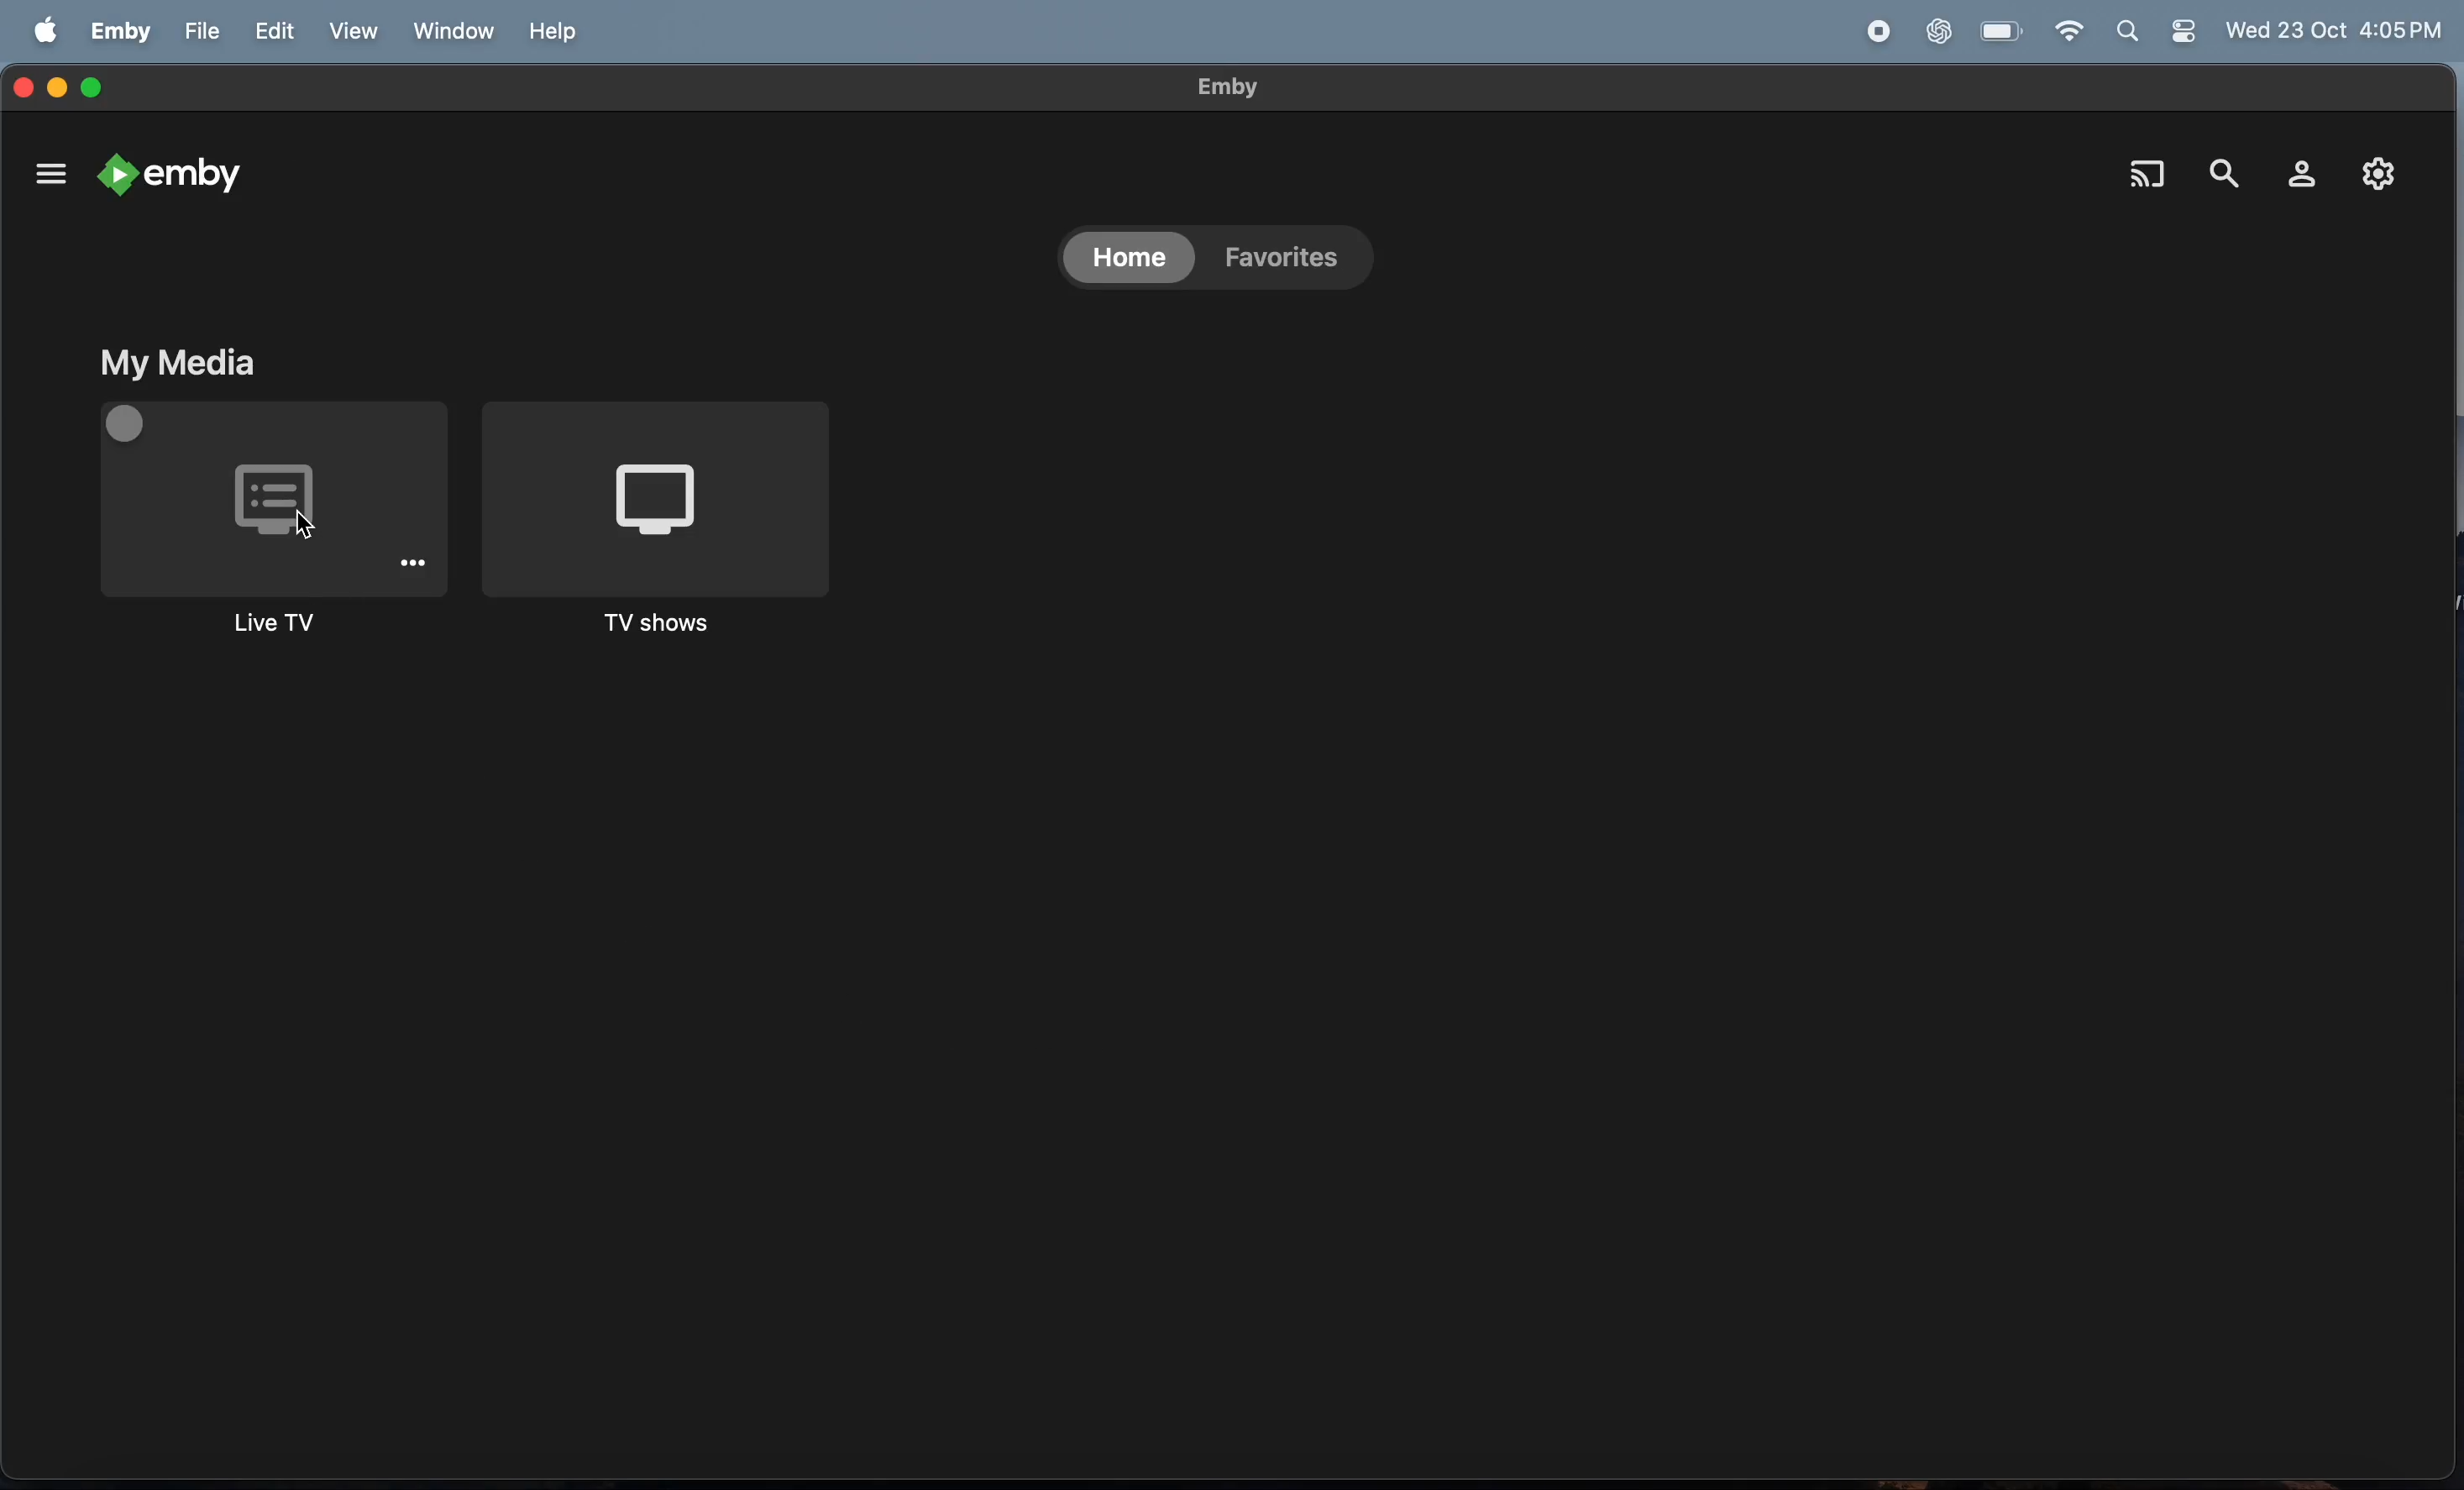 Image resolution: width=2464 pixels, height=1490 pixels. Describe the element at coordinates (270, 526) in the screenshot. I see `live tv` at that location.